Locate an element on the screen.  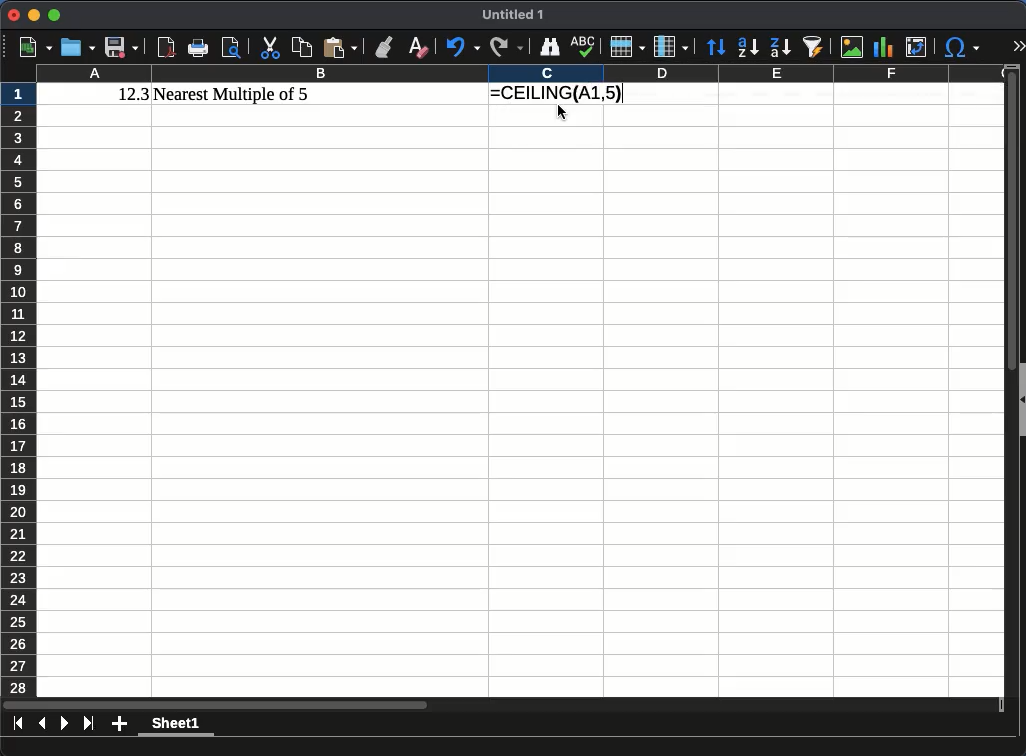
descending is located at coordinates (780, 48).